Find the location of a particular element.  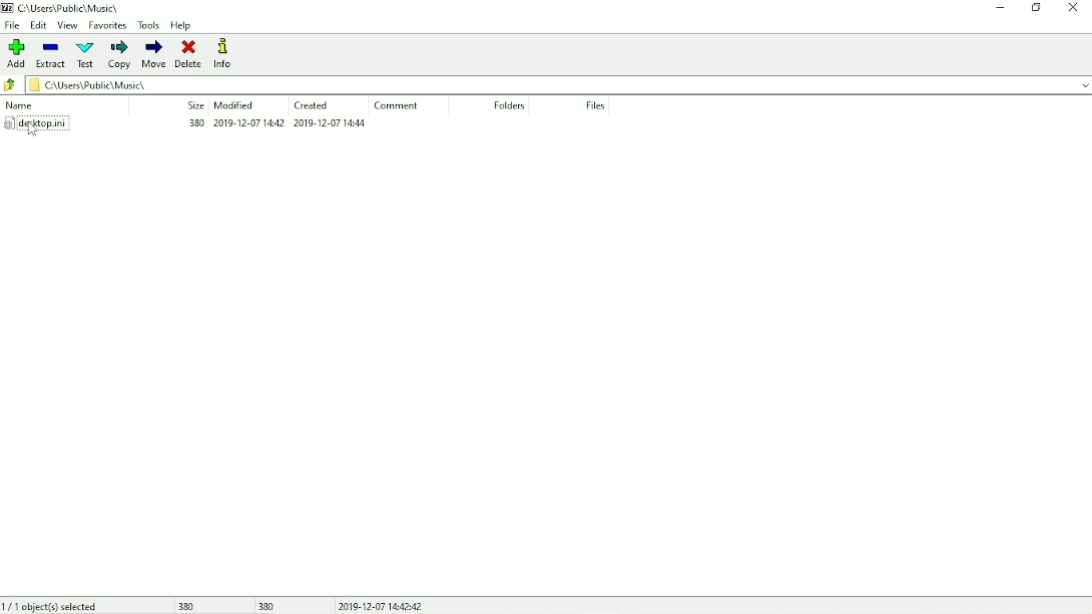

Modified is located at coordinates (234, 105).